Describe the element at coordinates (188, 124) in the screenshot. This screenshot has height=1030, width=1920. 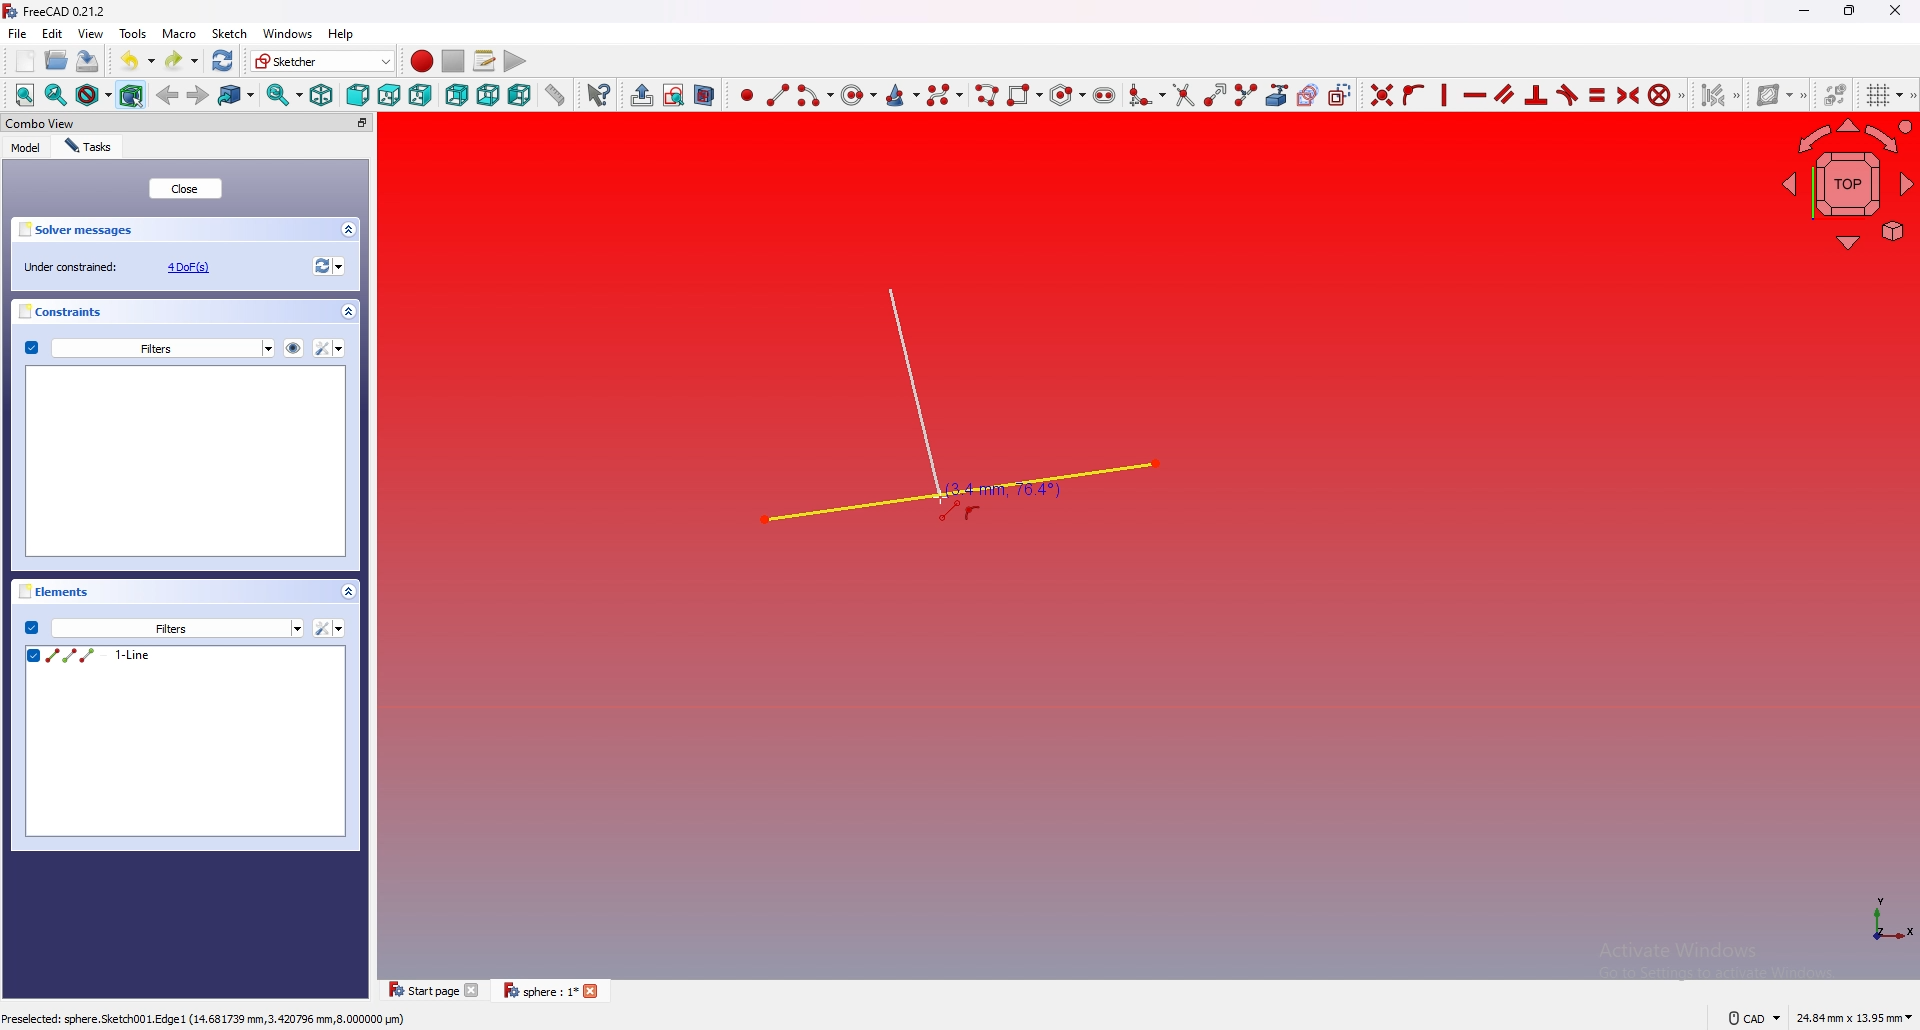
I see `Combo View` at that location.